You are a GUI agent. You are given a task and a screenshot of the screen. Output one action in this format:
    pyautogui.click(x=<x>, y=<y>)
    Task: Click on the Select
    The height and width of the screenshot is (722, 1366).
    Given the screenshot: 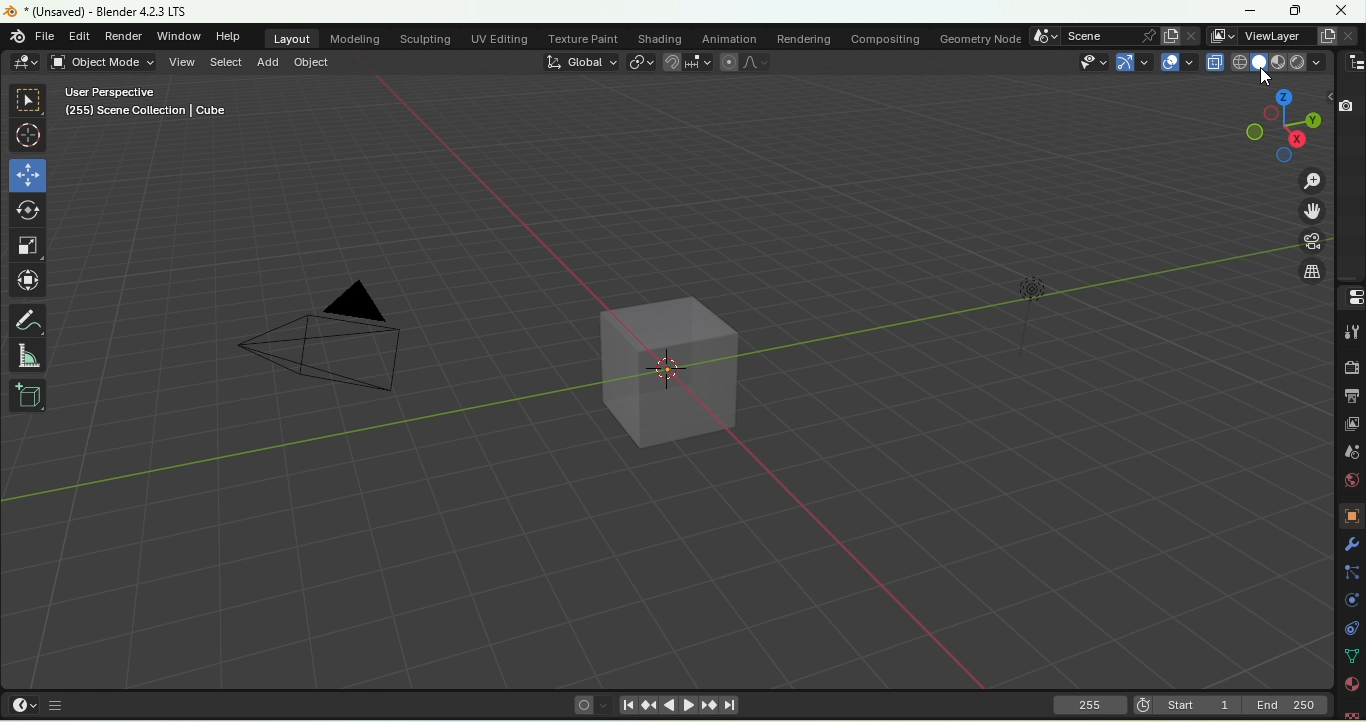 What is the action you would take?
    pyautogui.click(x=225, y=65)
    